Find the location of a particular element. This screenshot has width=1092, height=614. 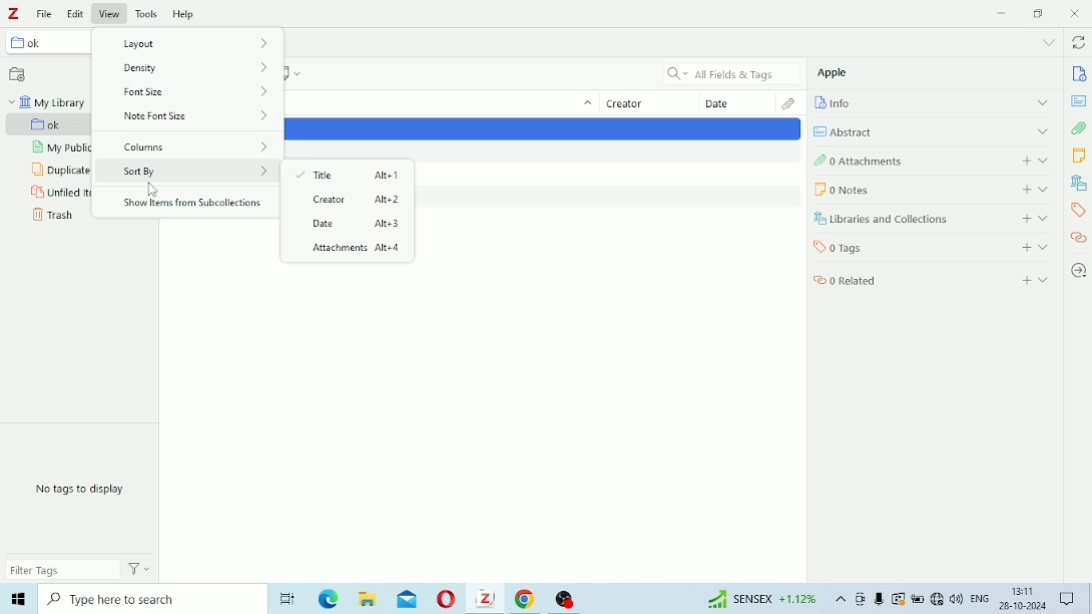

Duplicate items. is located at coordinates (59, 170).